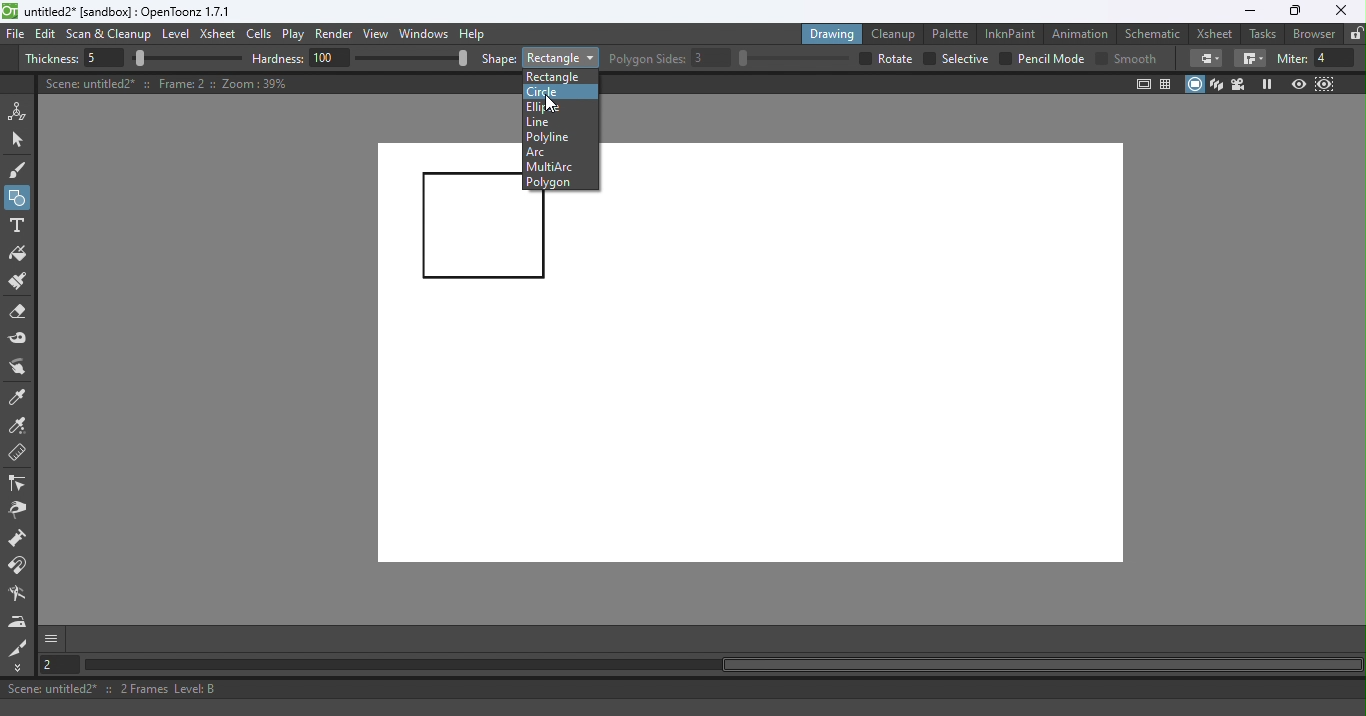 The width and height of the screenshot is (1366, 716). I want to click on Eraser tool, so click(23, 312).